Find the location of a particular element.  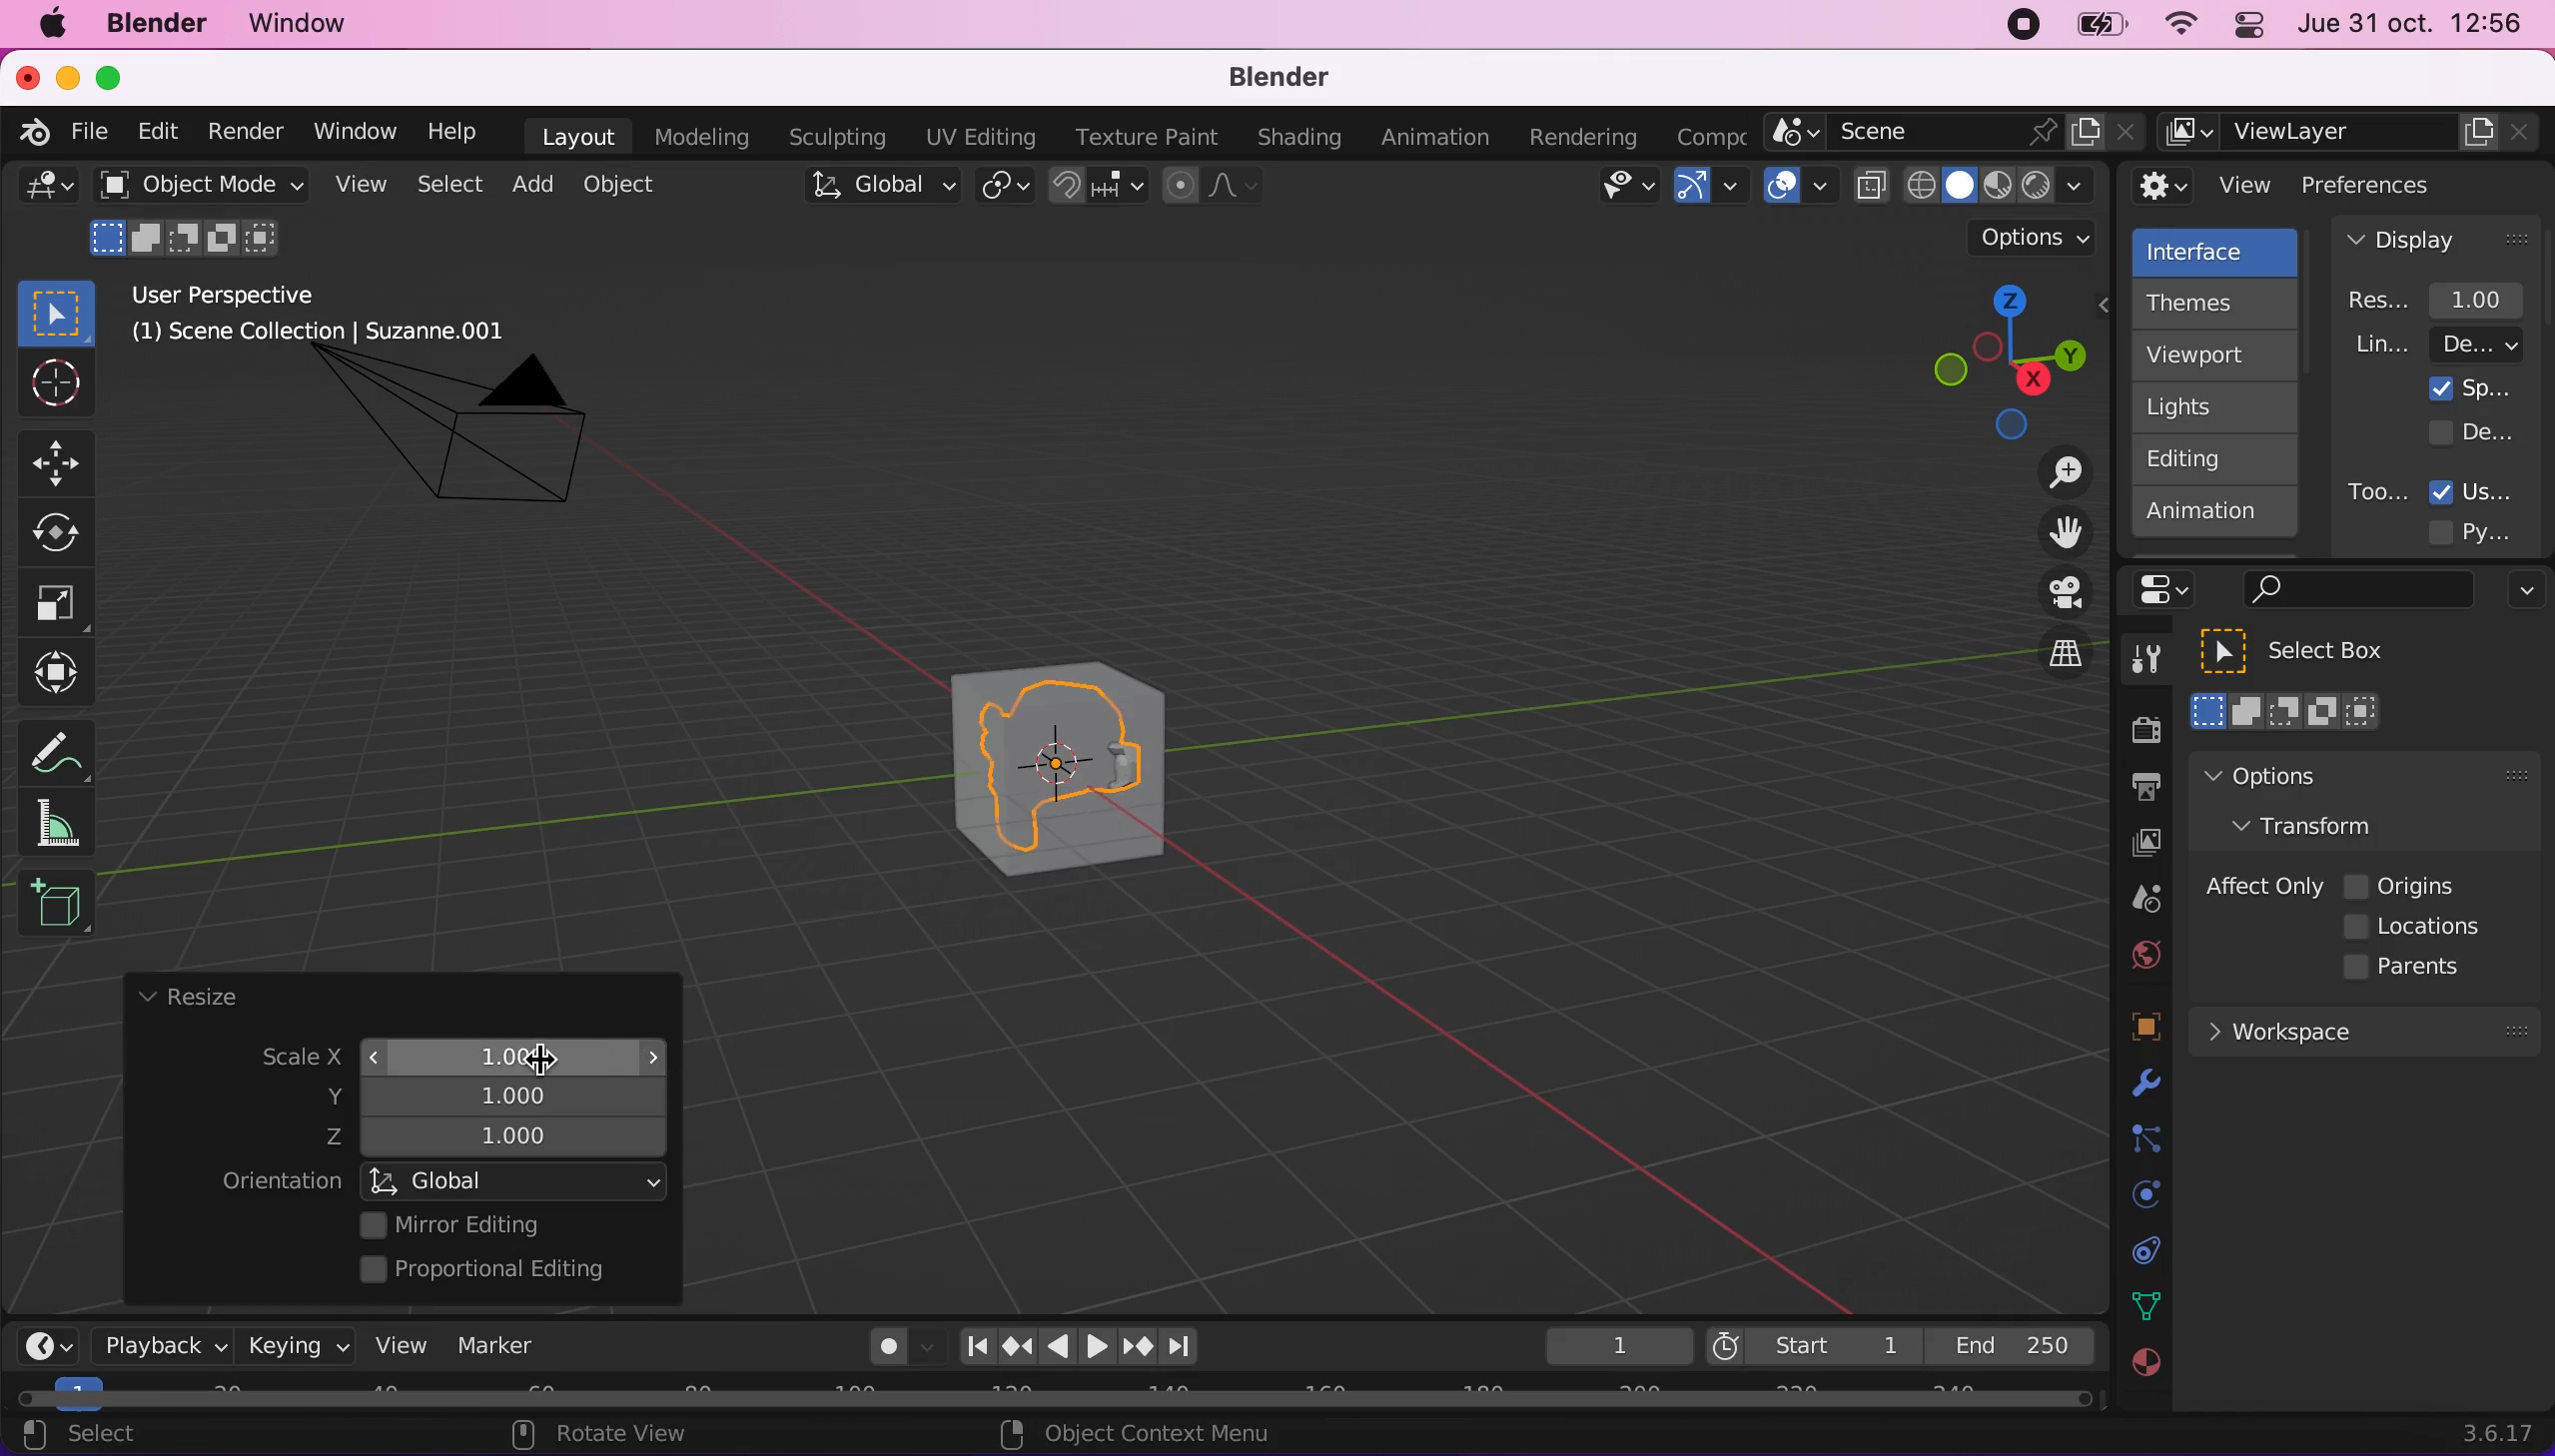

options is located at coordinates (2036, 238).